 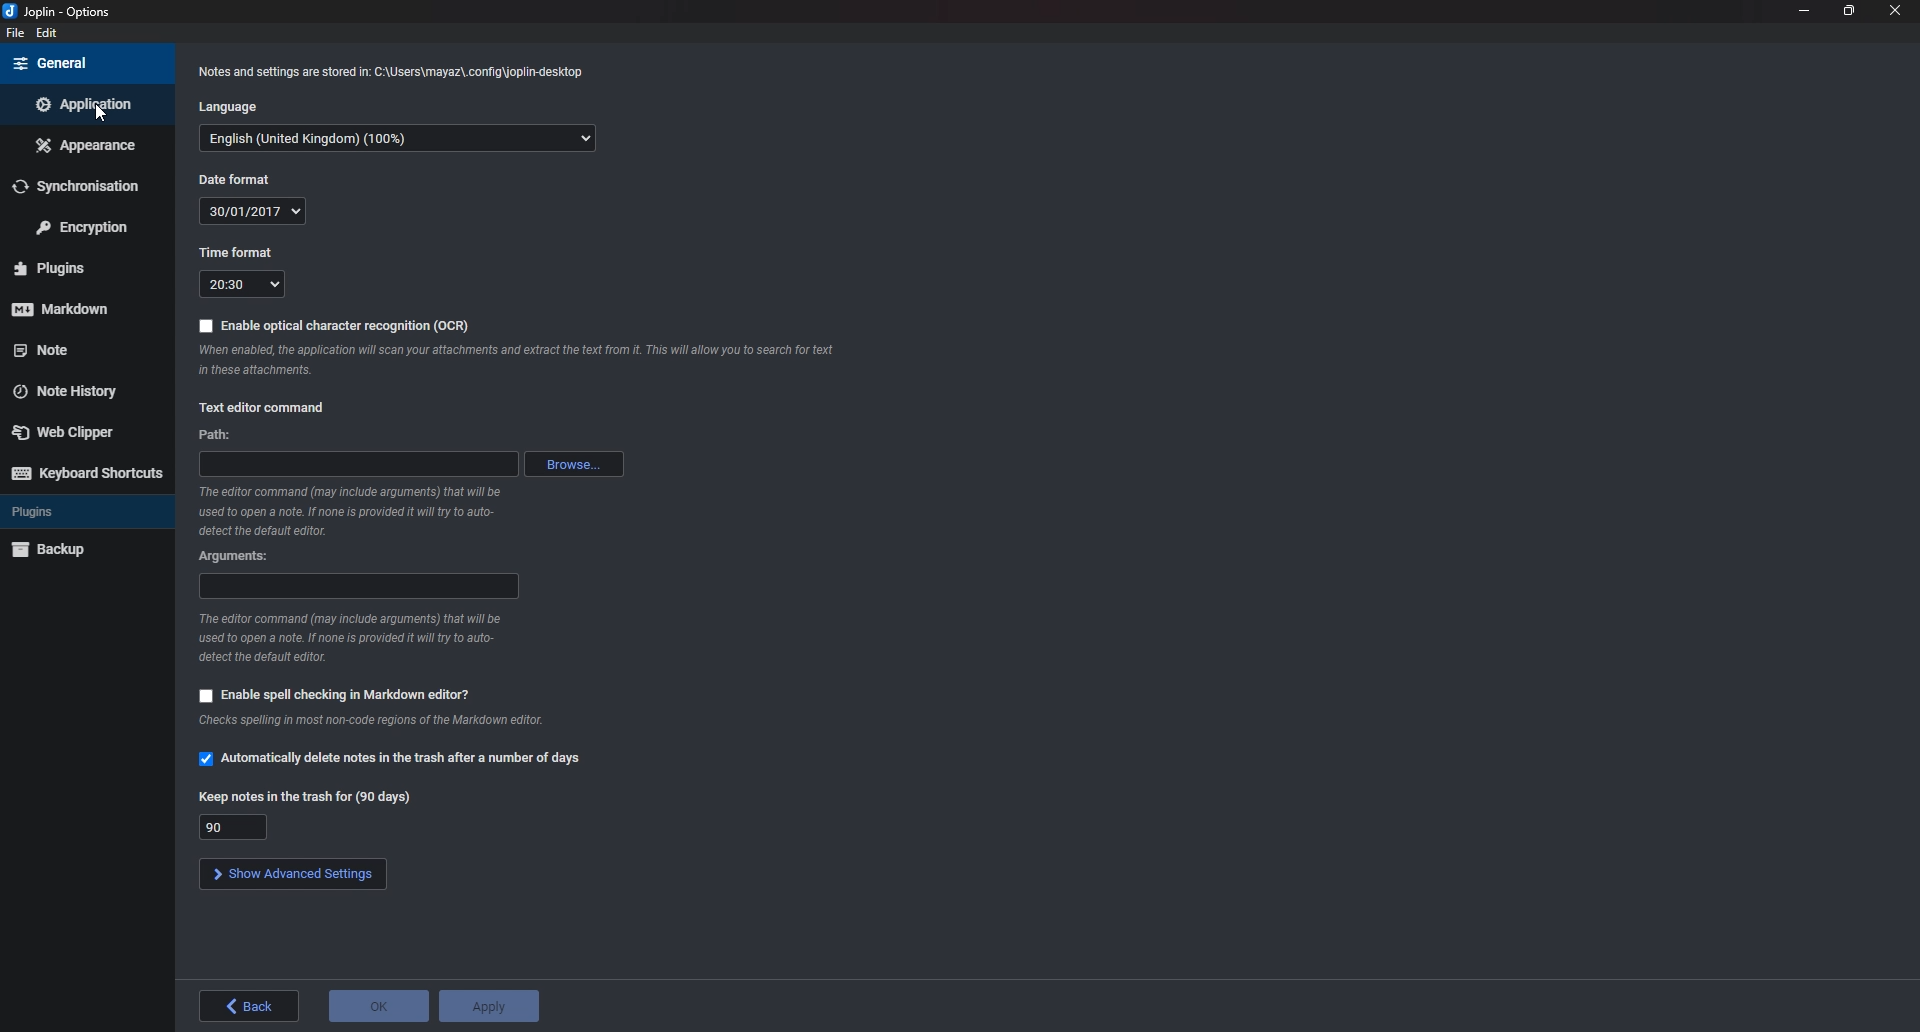 What do you see at coordinates (1850, 12) in the screenshot?
I see `resize` at bounding box center [1850, 12].